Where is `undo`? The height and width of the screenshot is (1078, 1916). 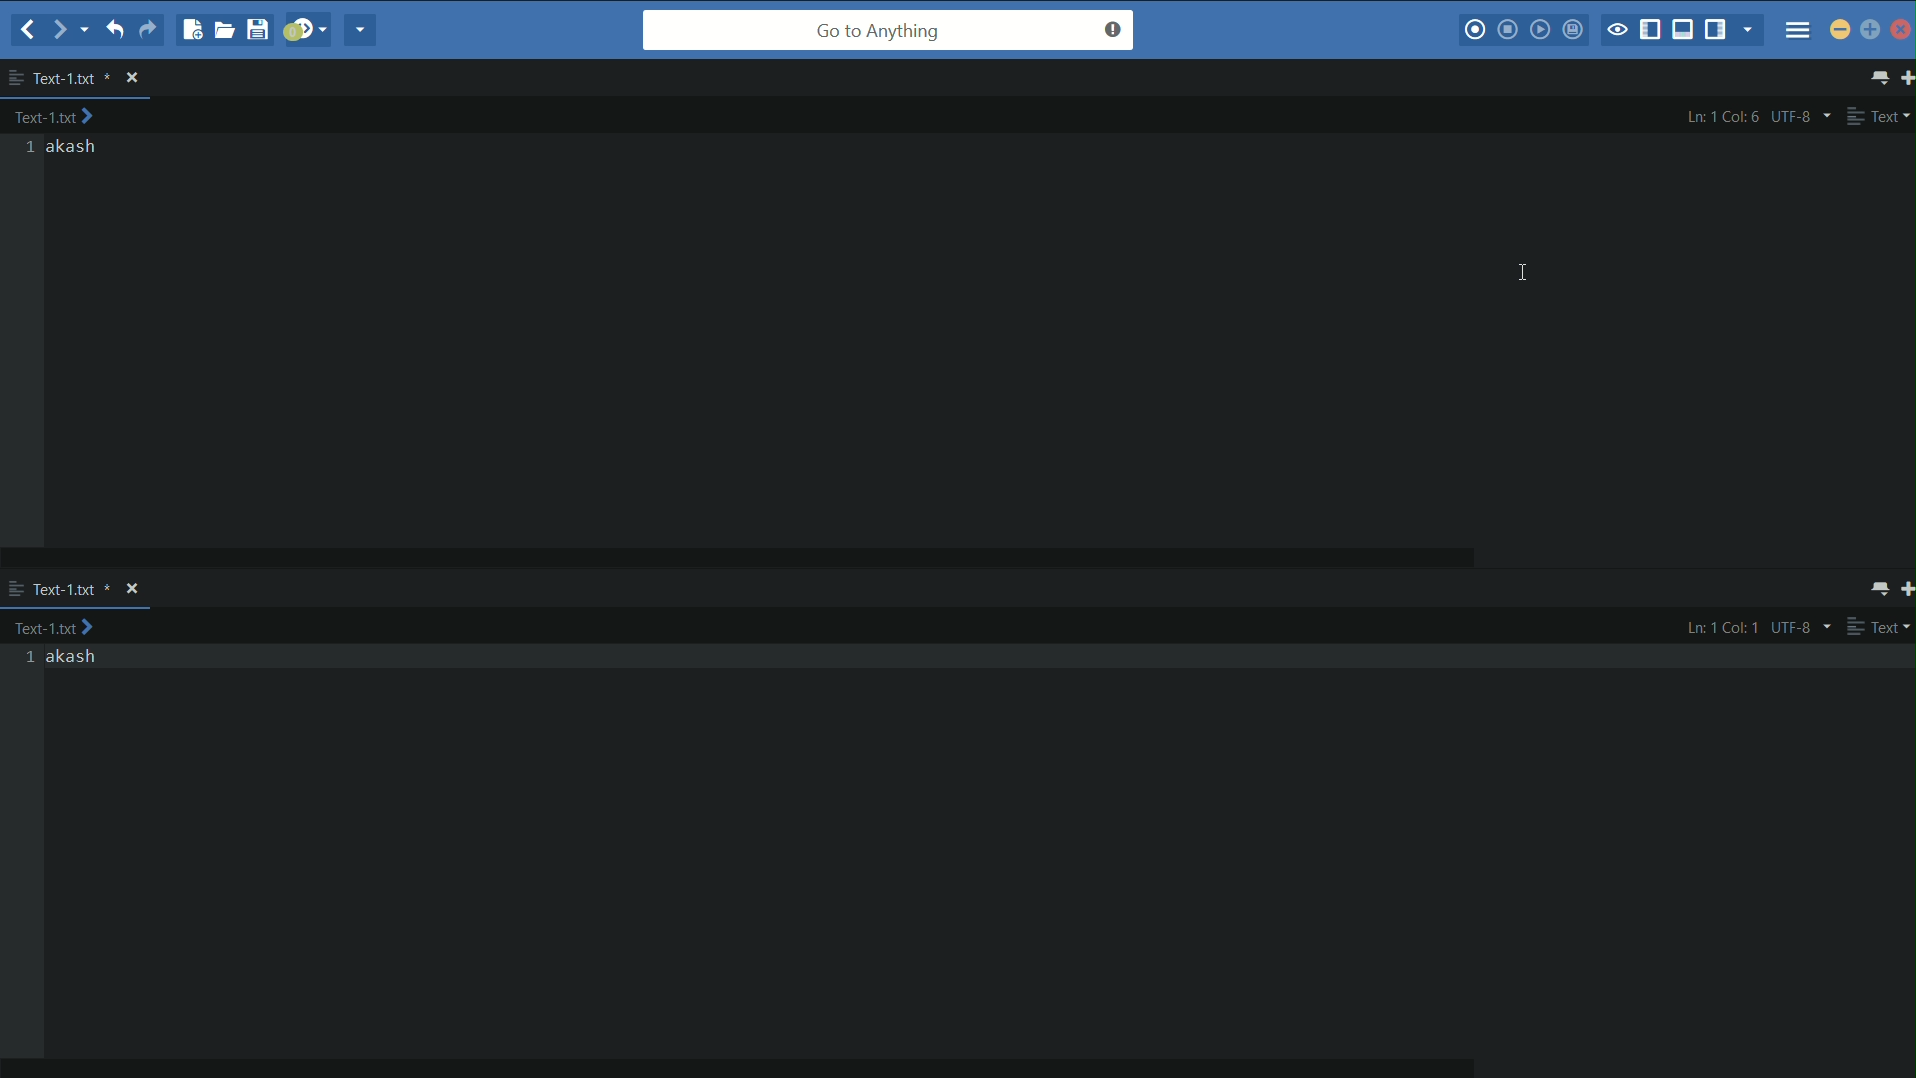
undo is located at coordinates (113, 28).